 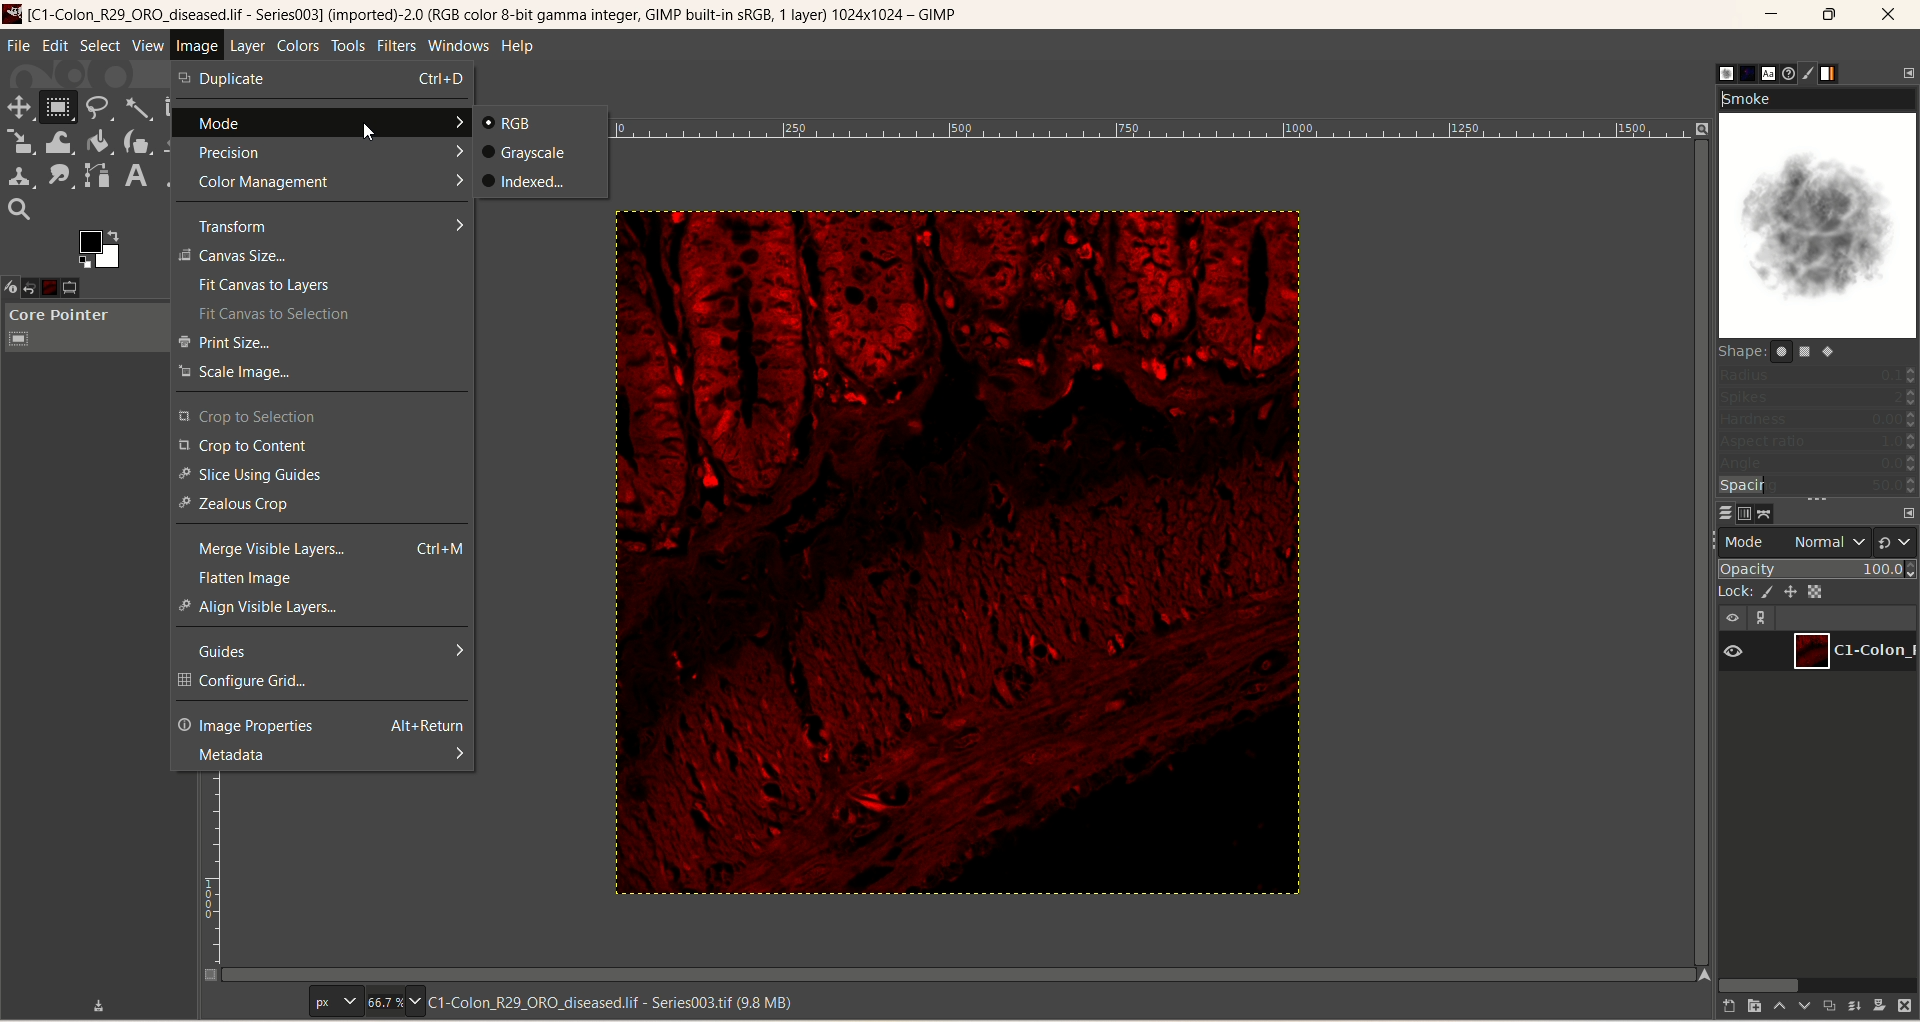 I want to click on switch to another group of modes, so click(x=1896, y=541).